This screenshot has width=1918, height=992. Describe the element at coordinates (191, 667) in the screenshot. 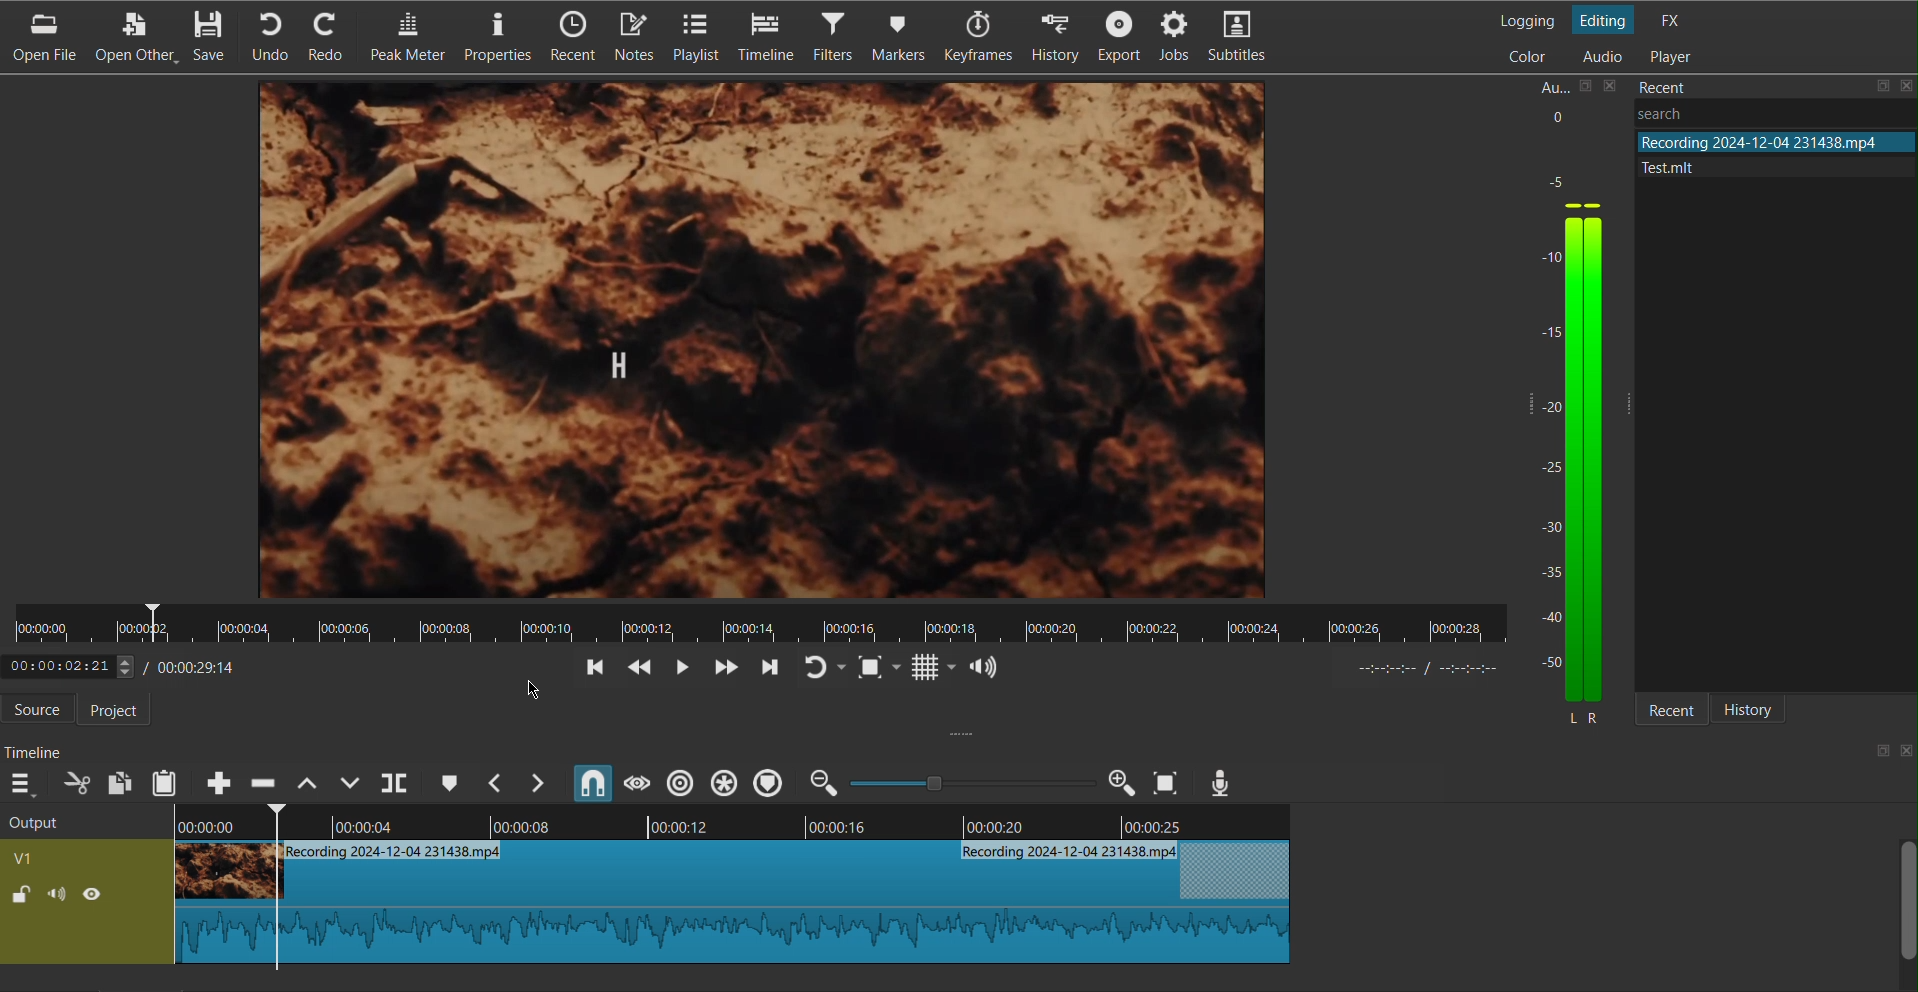

I see `Timestamp` at that location.